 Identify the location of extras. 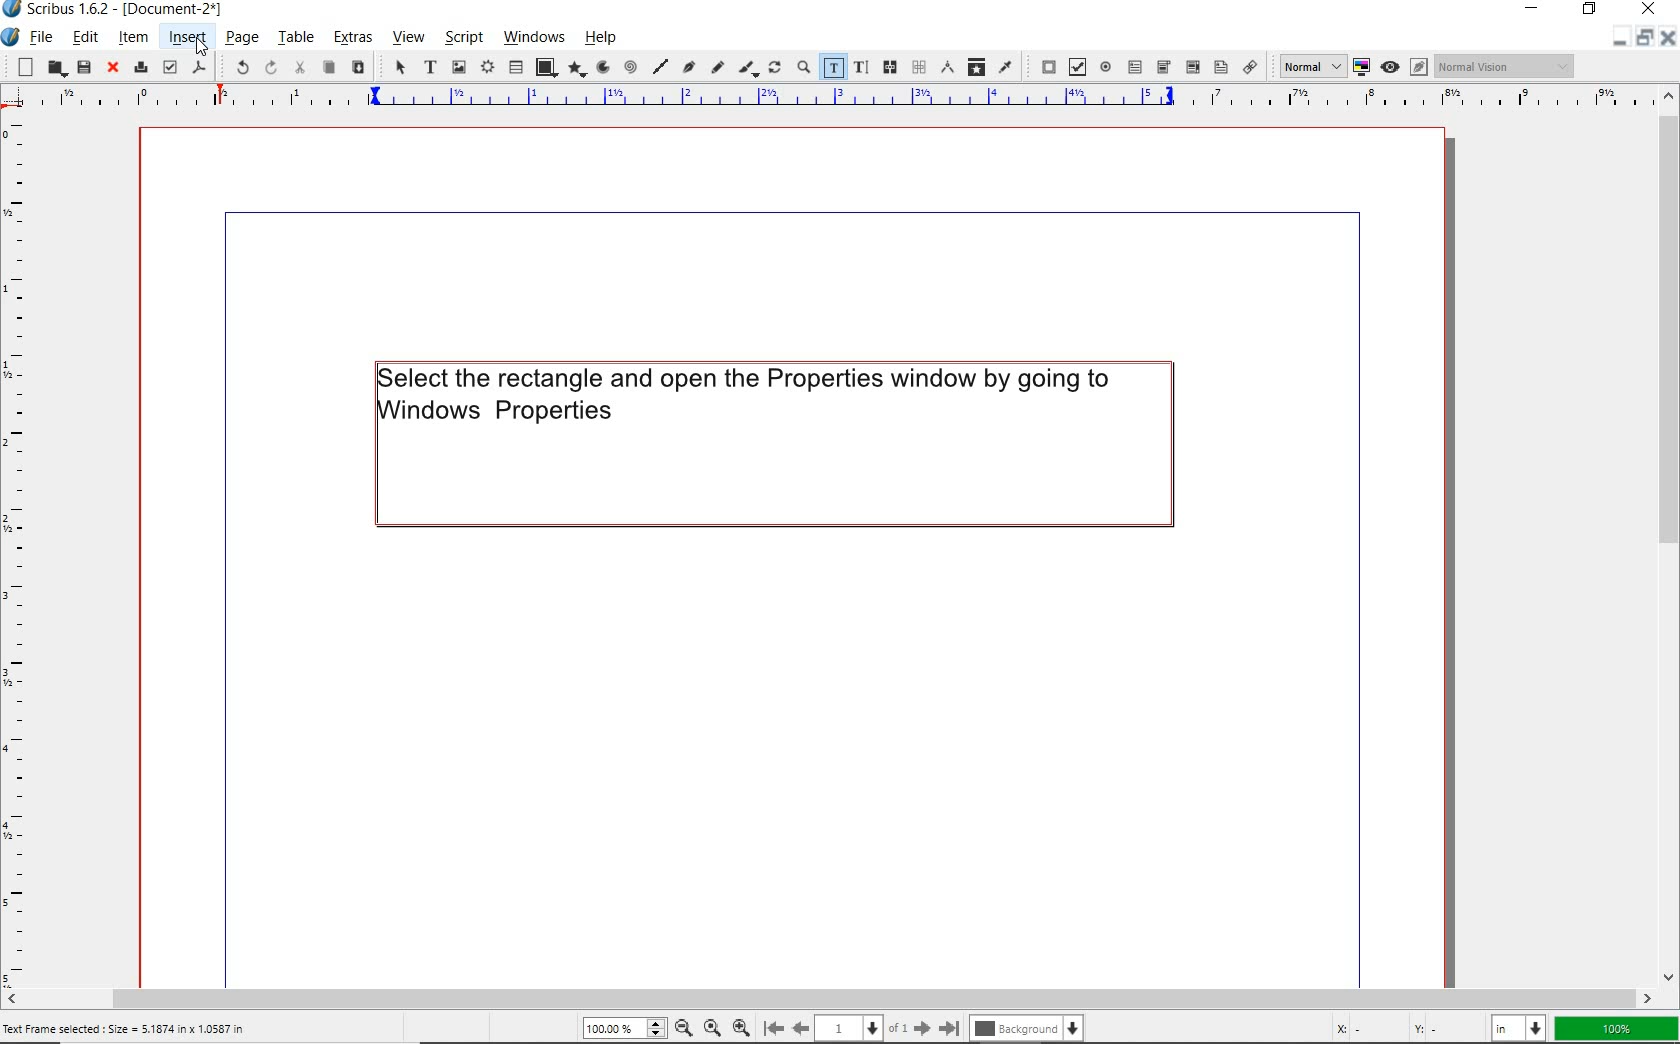
(356, 39).